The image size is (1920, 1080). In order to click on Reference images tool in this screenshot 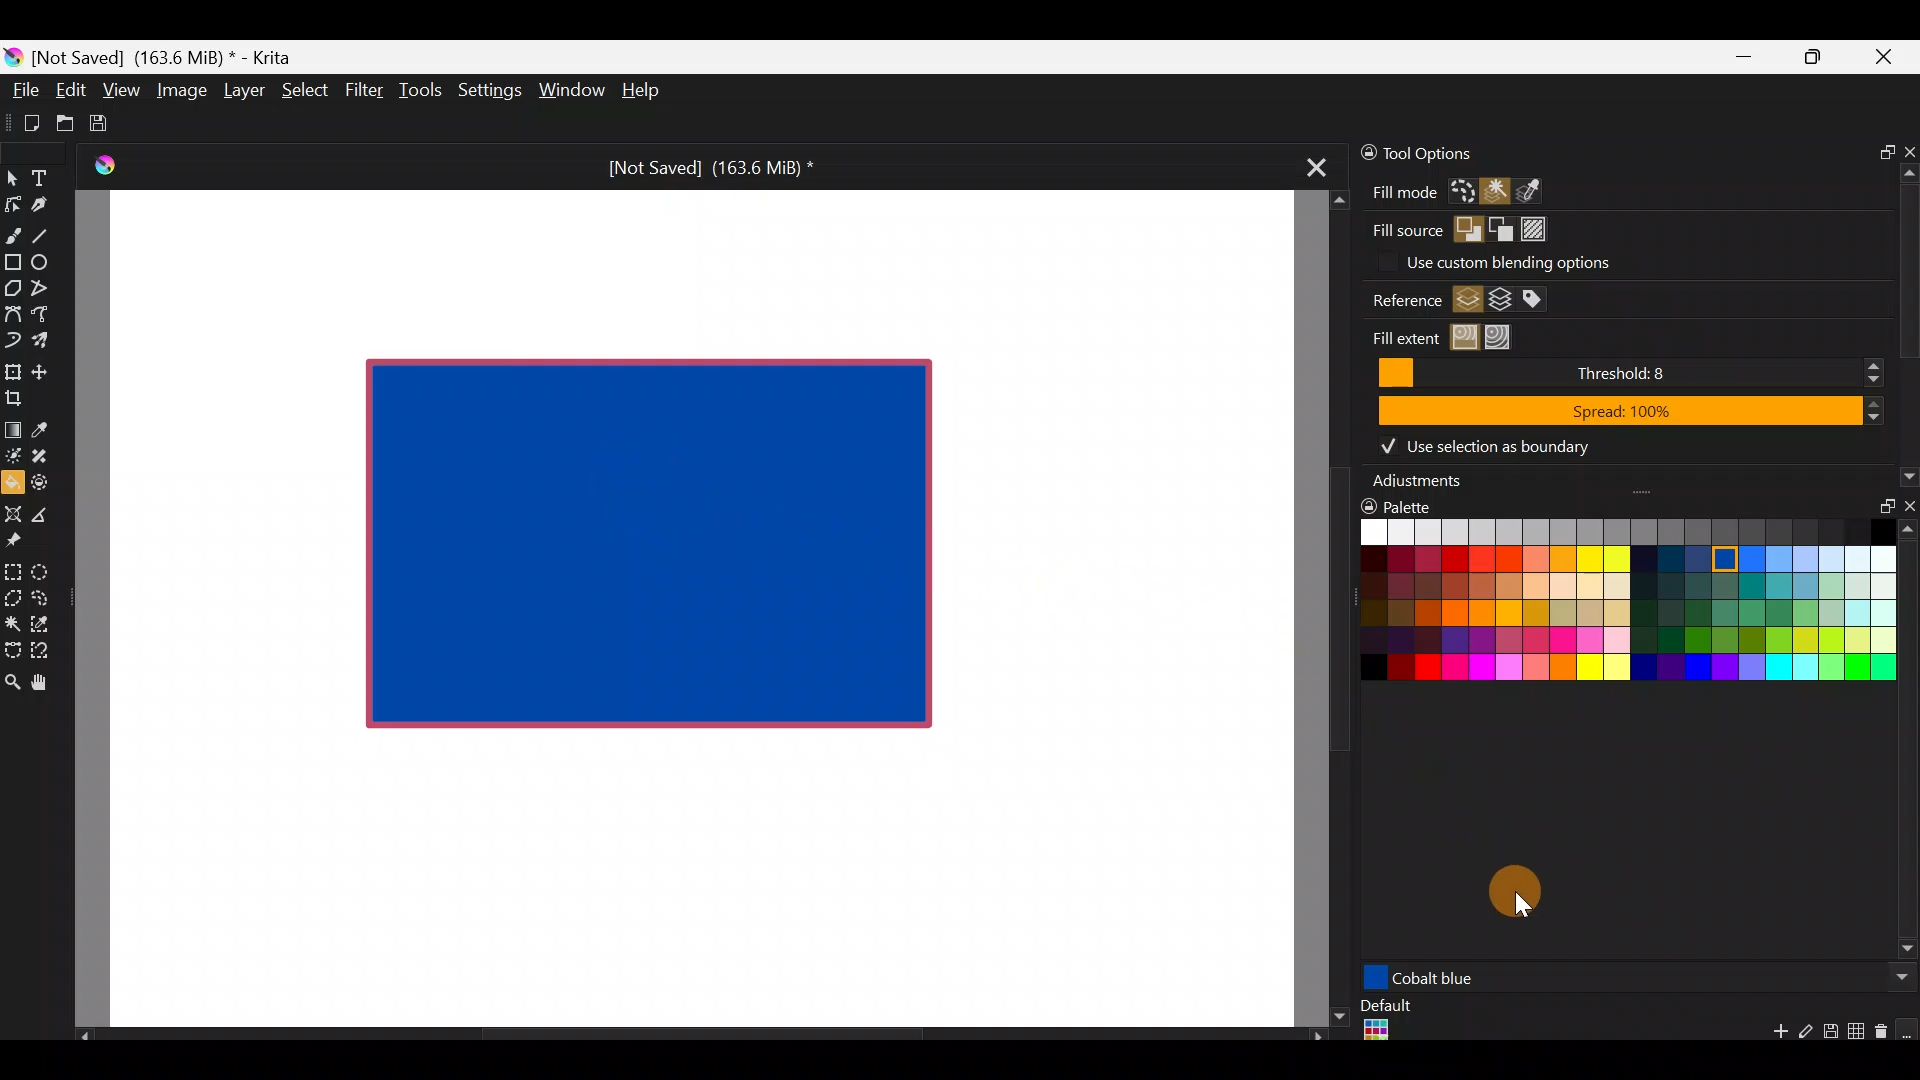, I will do `click(22, 543)`.